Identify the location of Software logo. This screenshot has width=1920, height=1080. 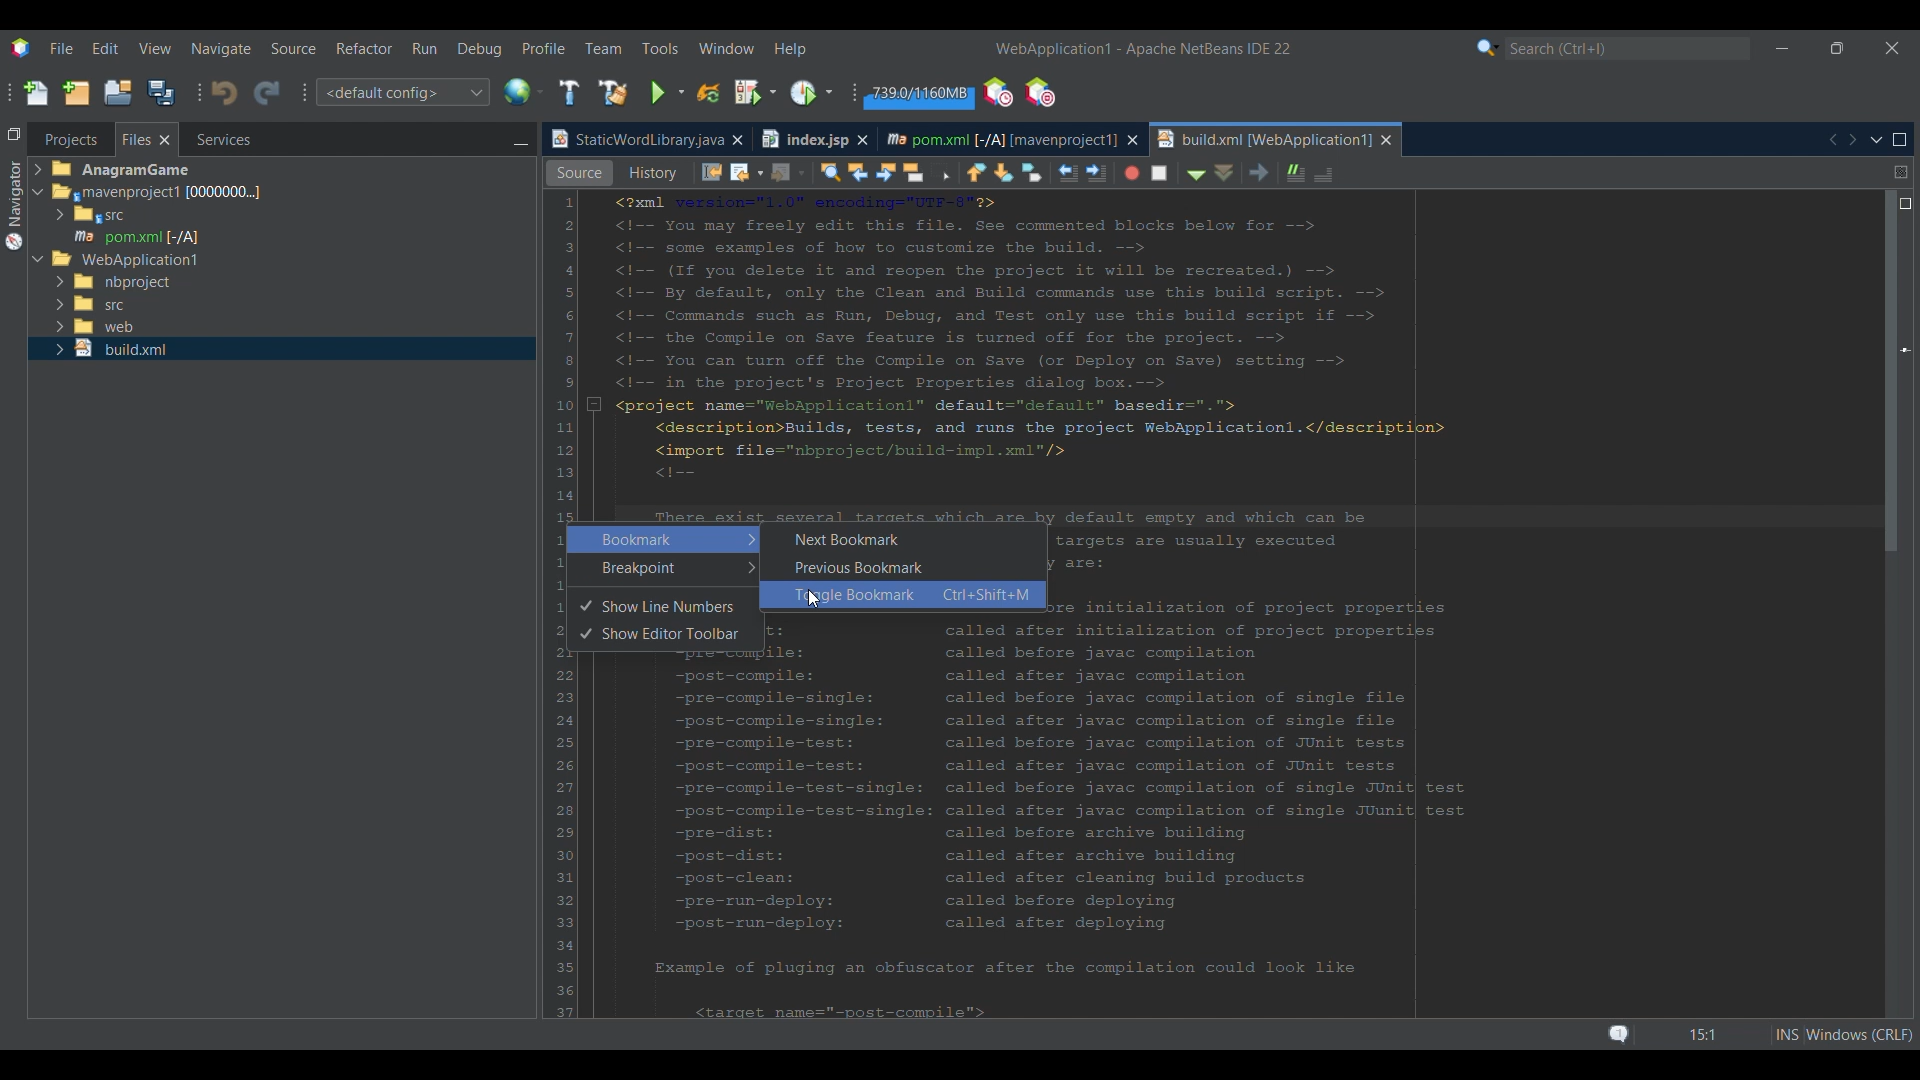
(21, 49).